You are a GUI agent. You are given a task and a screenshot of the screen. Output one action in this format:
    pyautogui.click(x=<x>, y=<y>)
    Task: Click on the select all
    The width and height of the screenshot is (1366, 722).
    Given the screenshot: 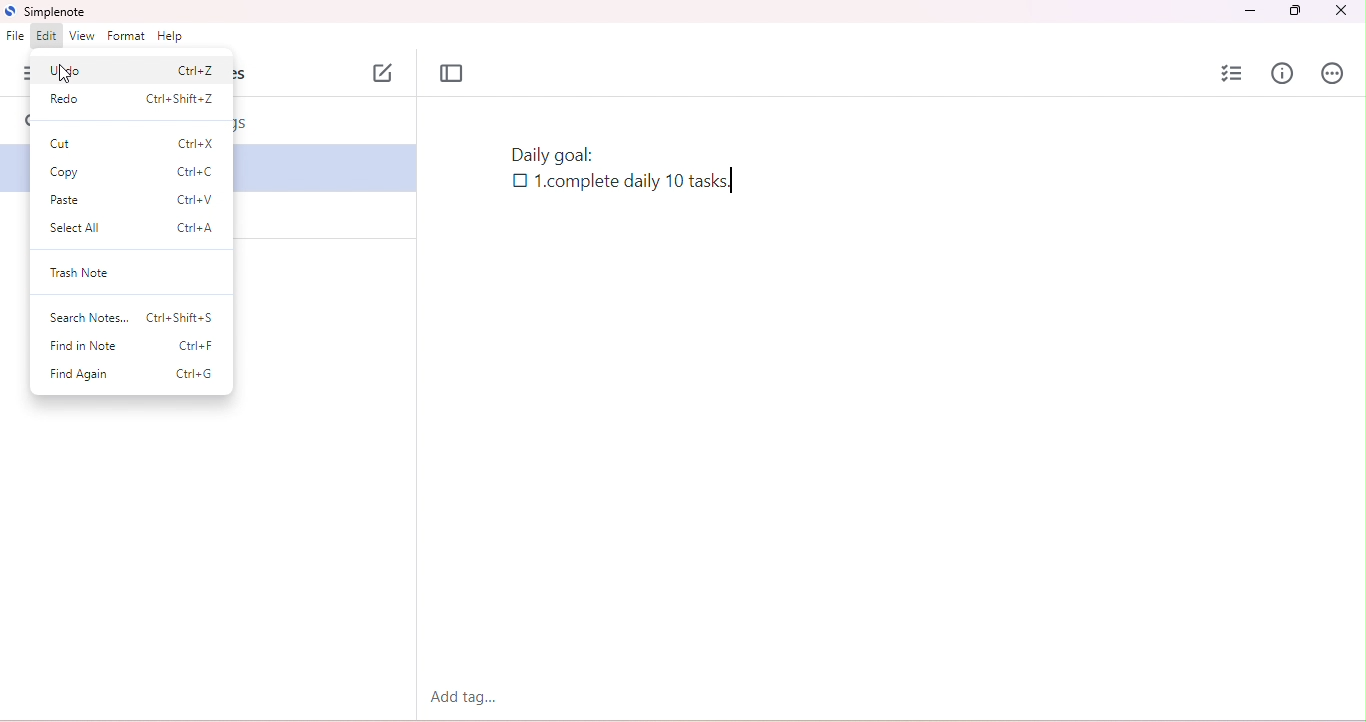 What is the action you would take?
    pyautogui.click(x=137, y=228)
    